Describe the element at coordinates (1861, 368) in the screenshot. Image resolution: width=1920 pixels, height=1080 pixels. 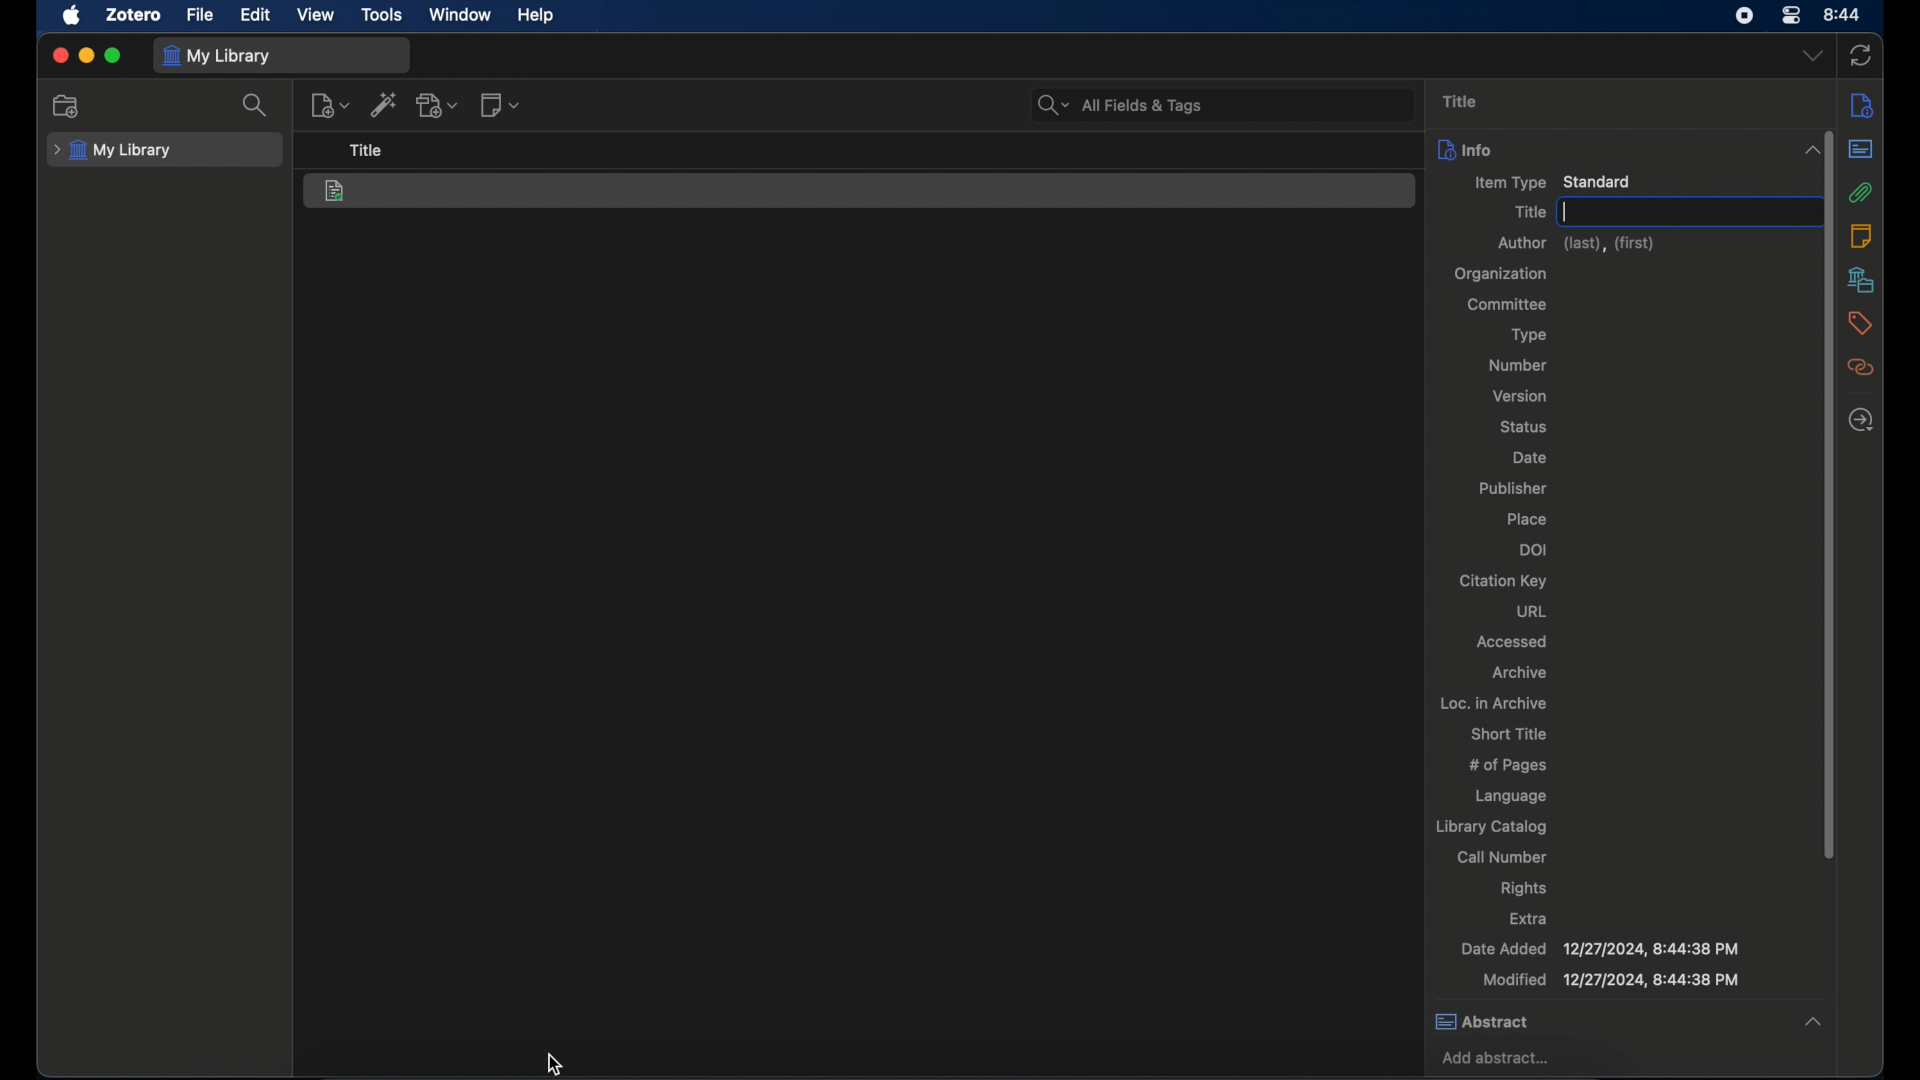
I see `related` at that location.